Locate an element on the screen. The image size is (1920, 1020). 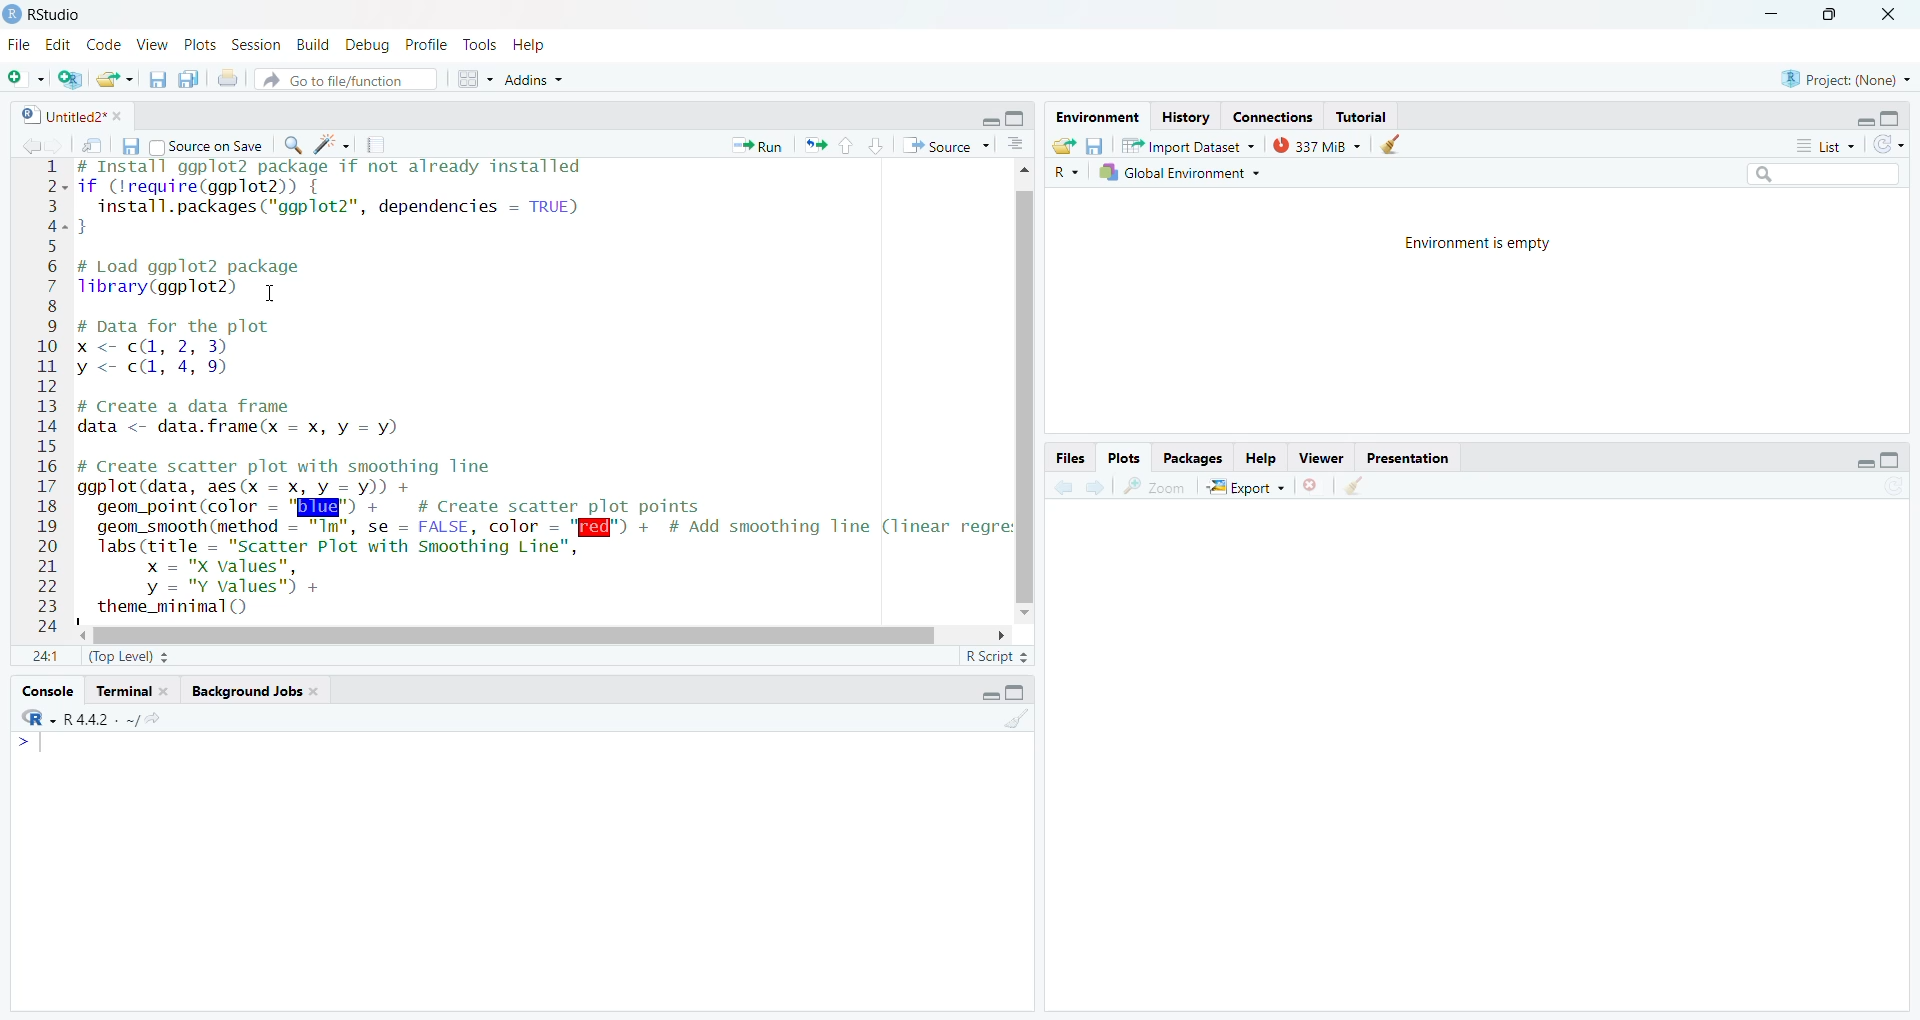
clear current plot is located at coordinates (1315, 486).